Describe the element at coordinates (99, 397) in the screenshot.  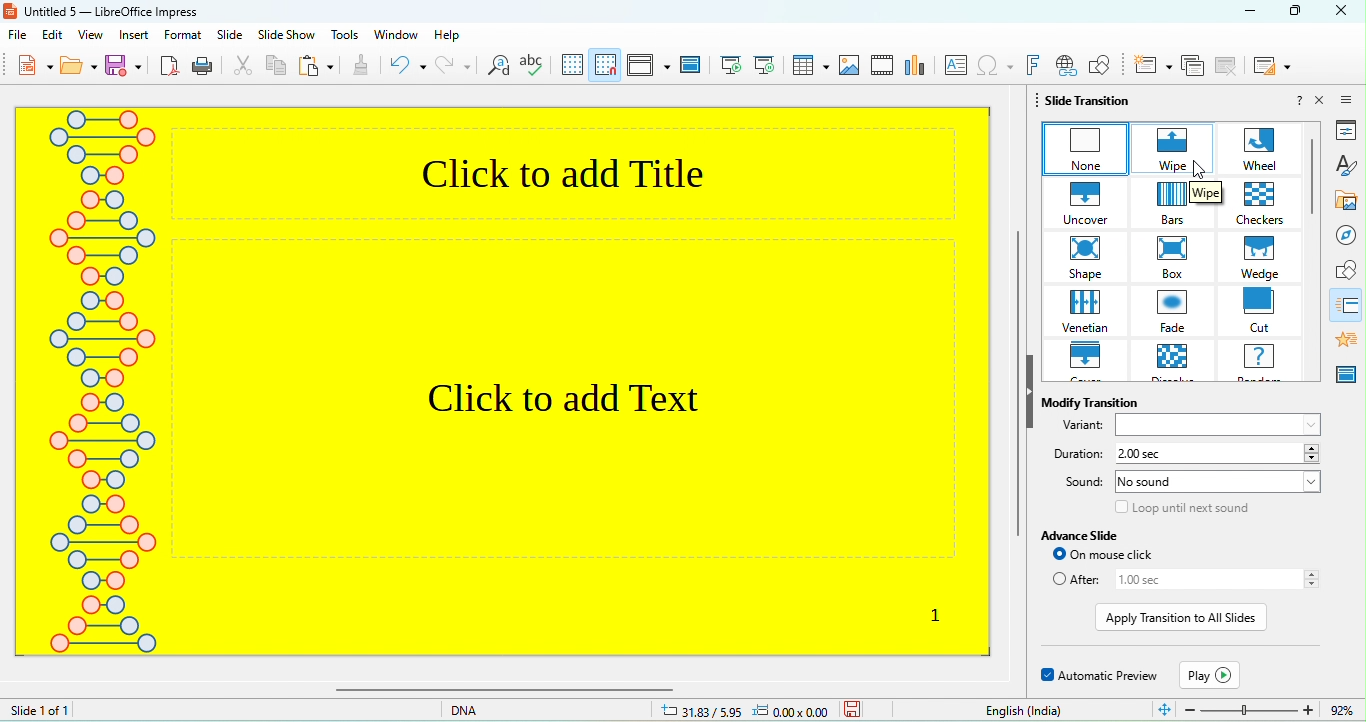
I see `DNA theme on slide` at that location.